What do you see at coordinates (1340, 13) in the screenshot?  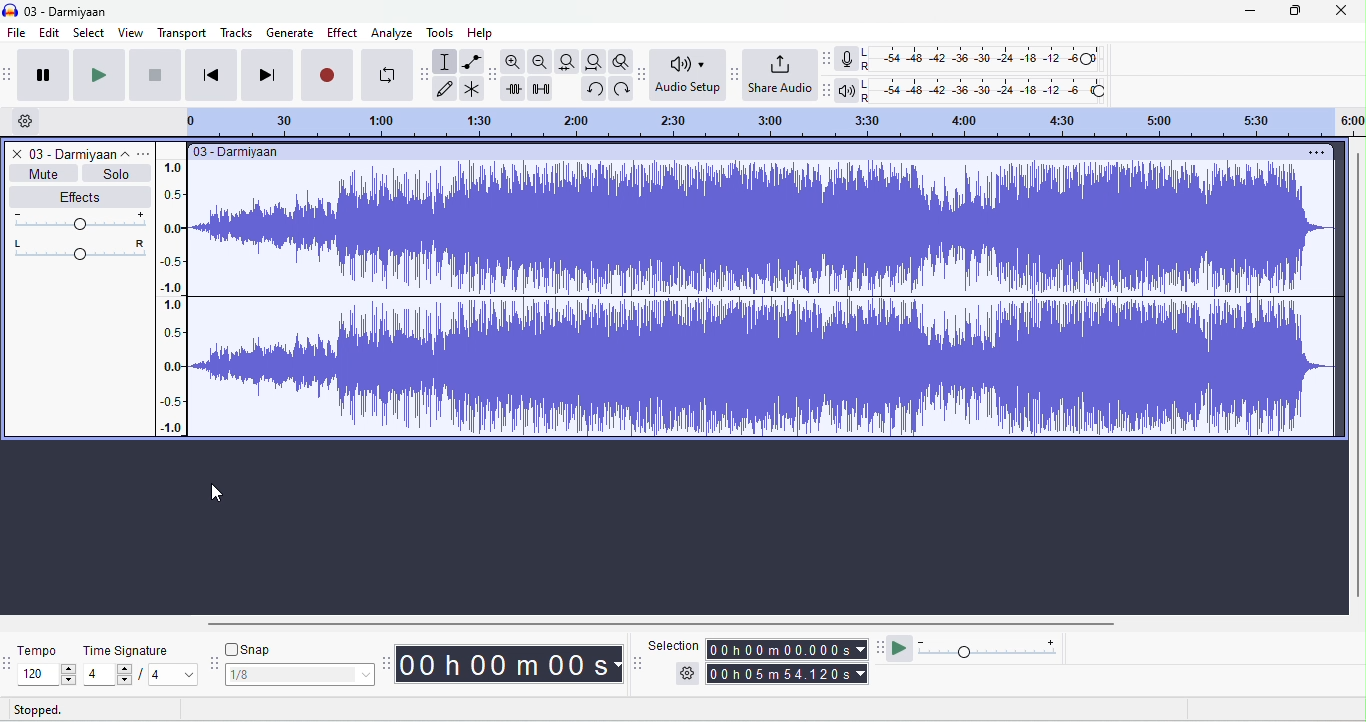 I see `close` at bounding box center [1340, 13].